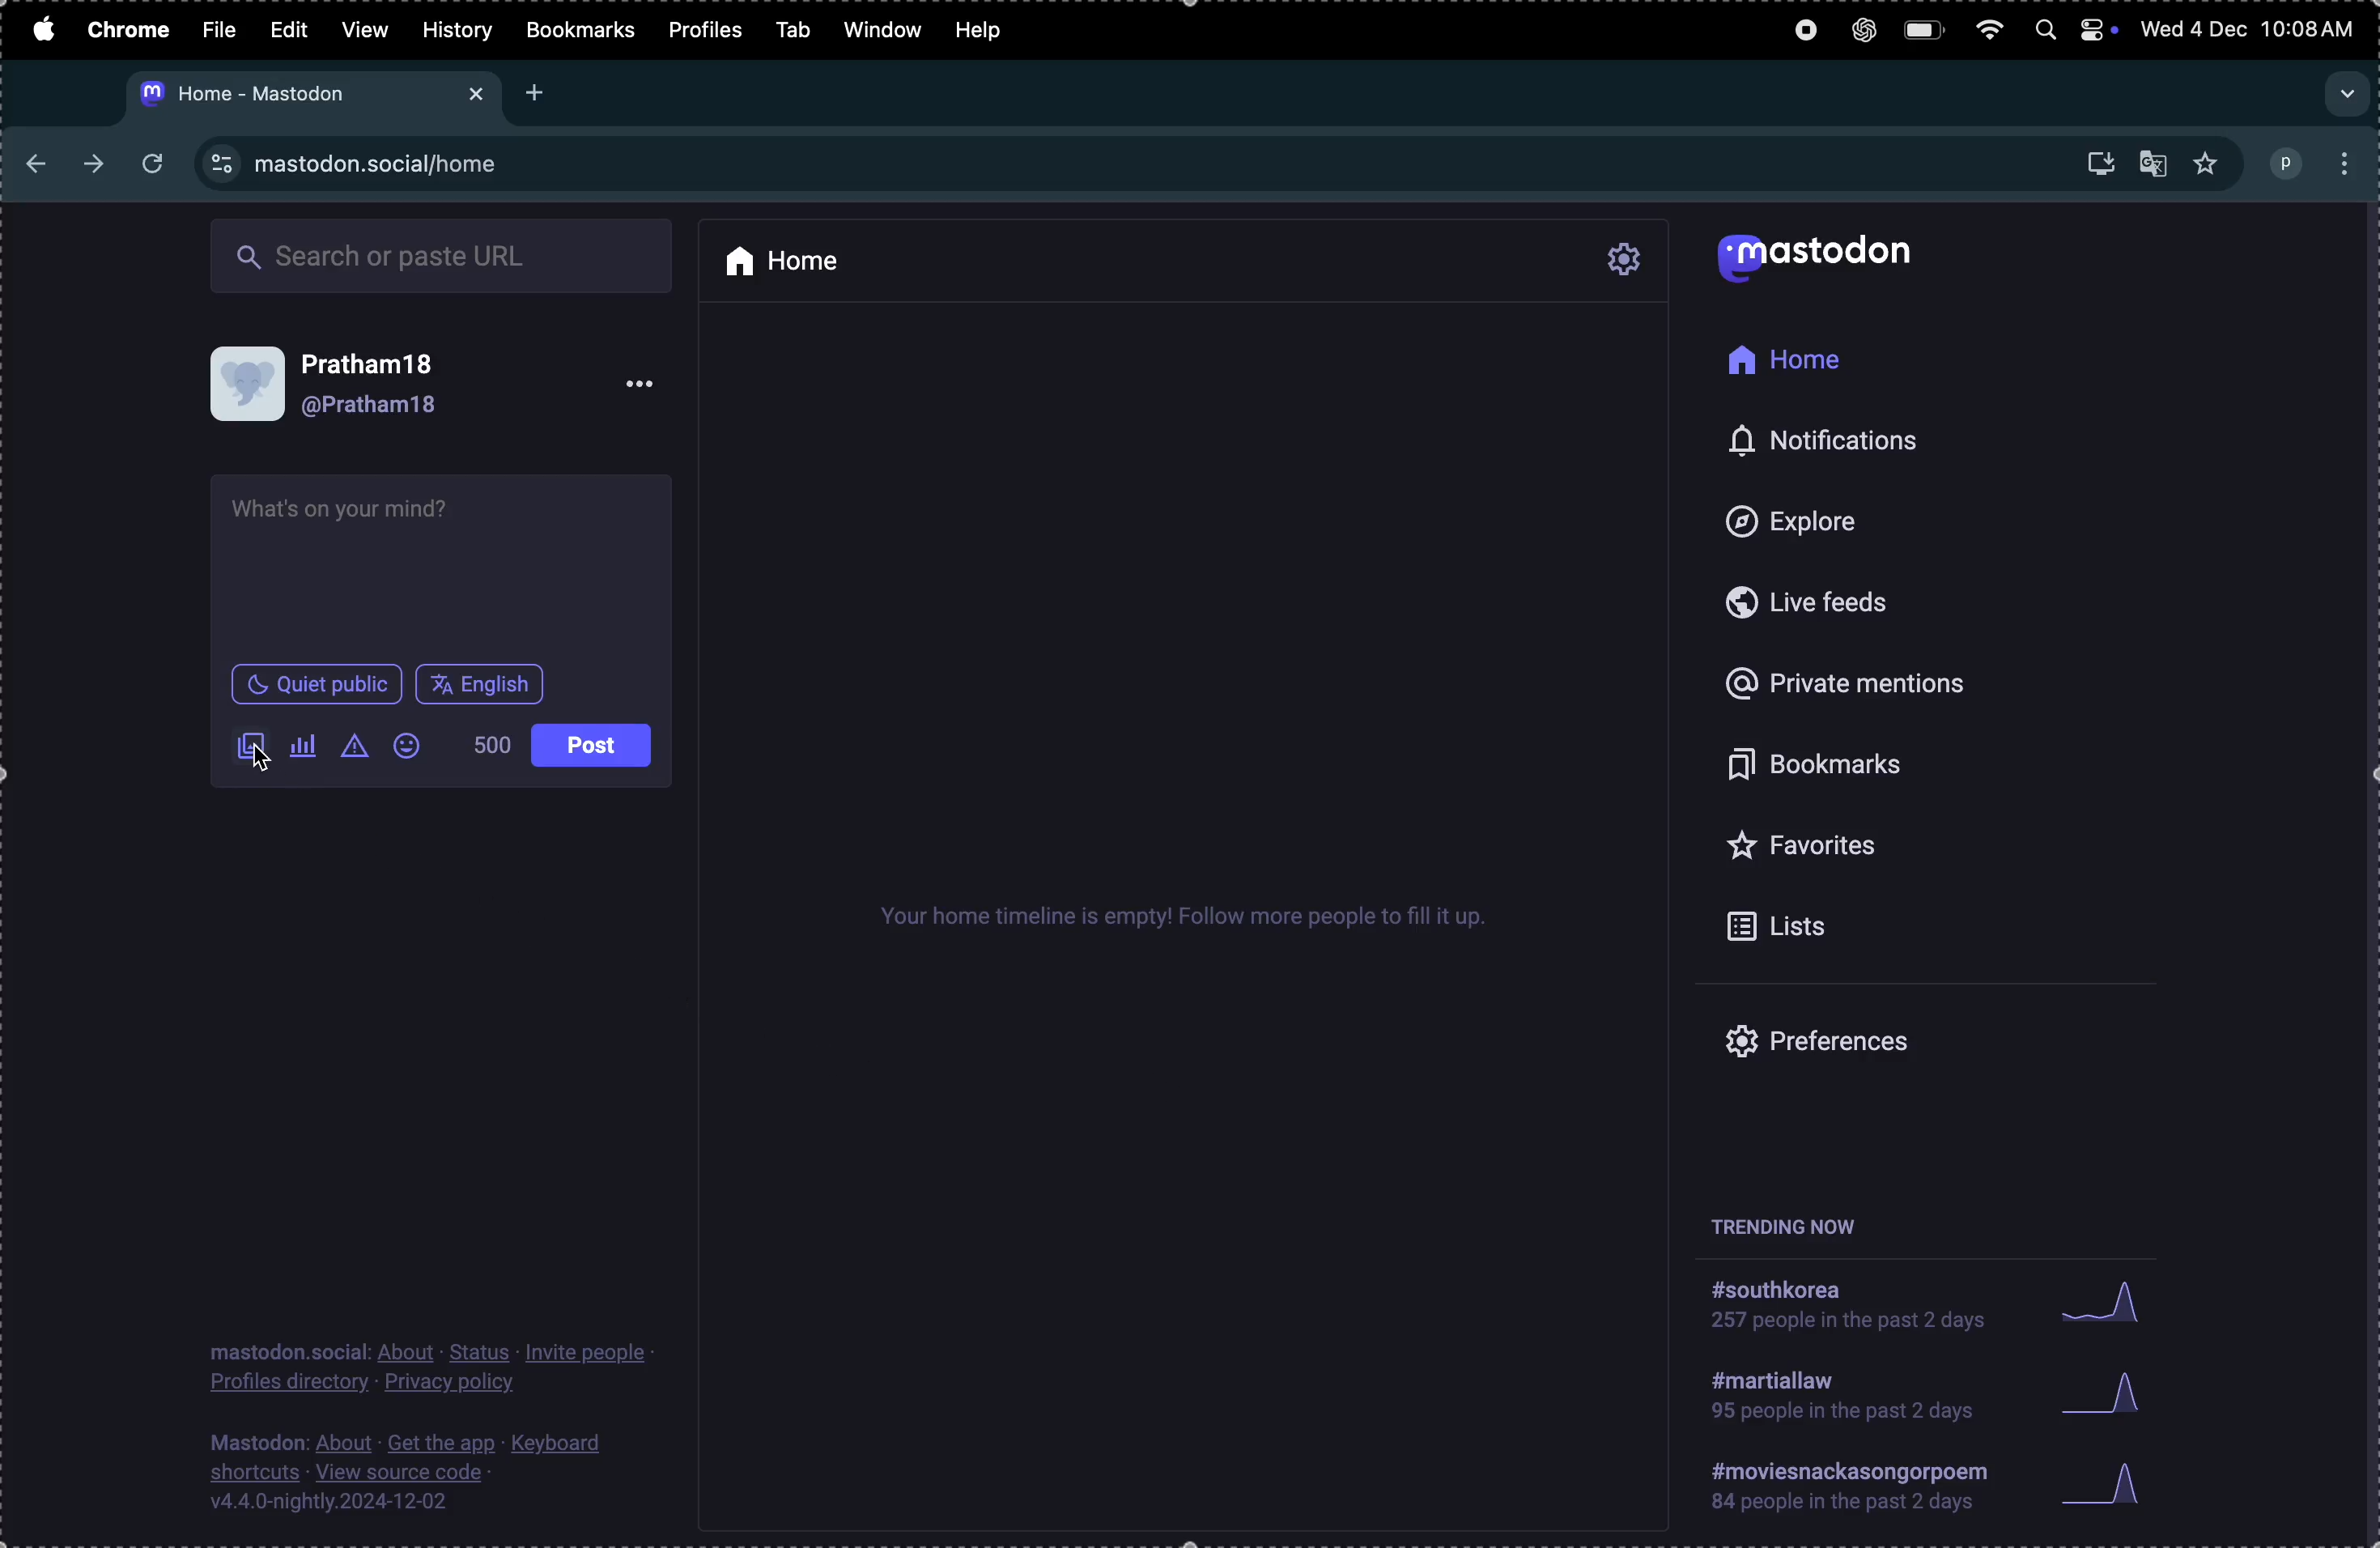 This screenshot has height=1548, width=2380. What do you see at coordinates (447, 259) in the screenshot?
I see `Search box url` at bounding box center [447, 259].